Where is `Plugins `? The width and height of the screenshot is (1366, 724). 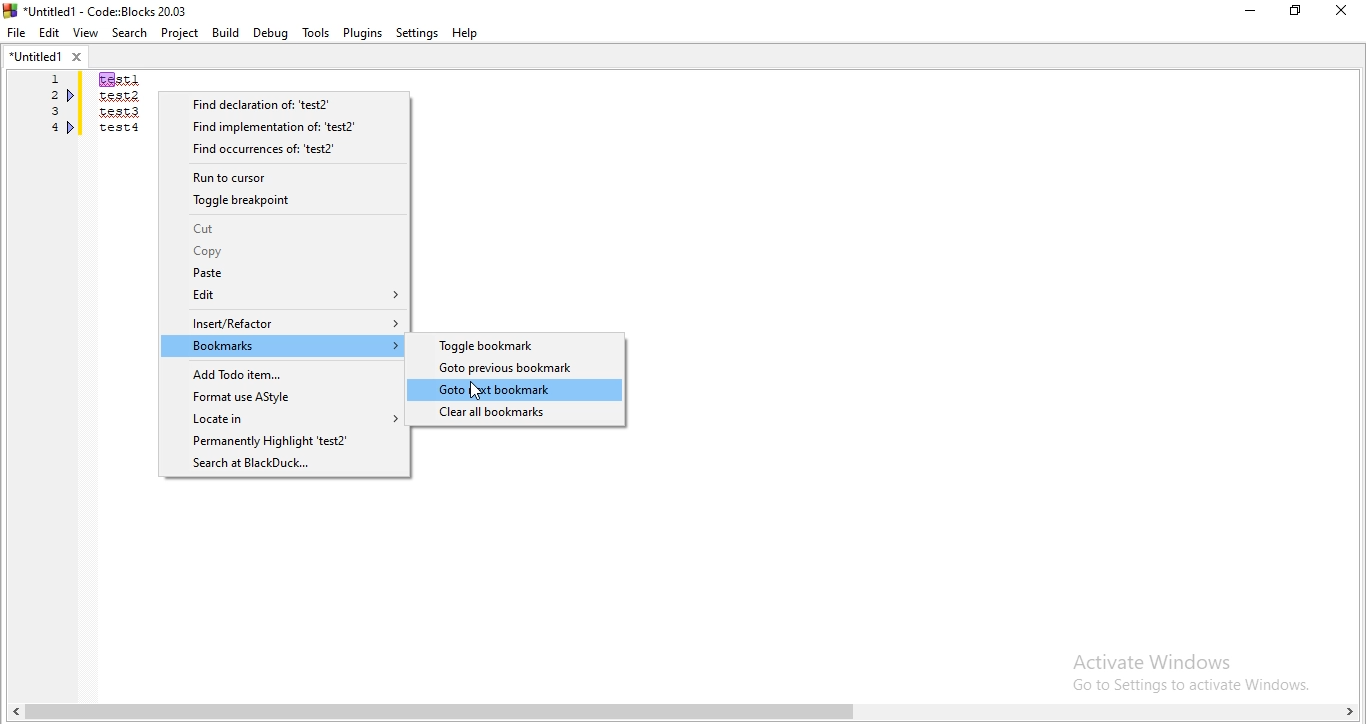 Plugins  is located at coordinates (362, 32).